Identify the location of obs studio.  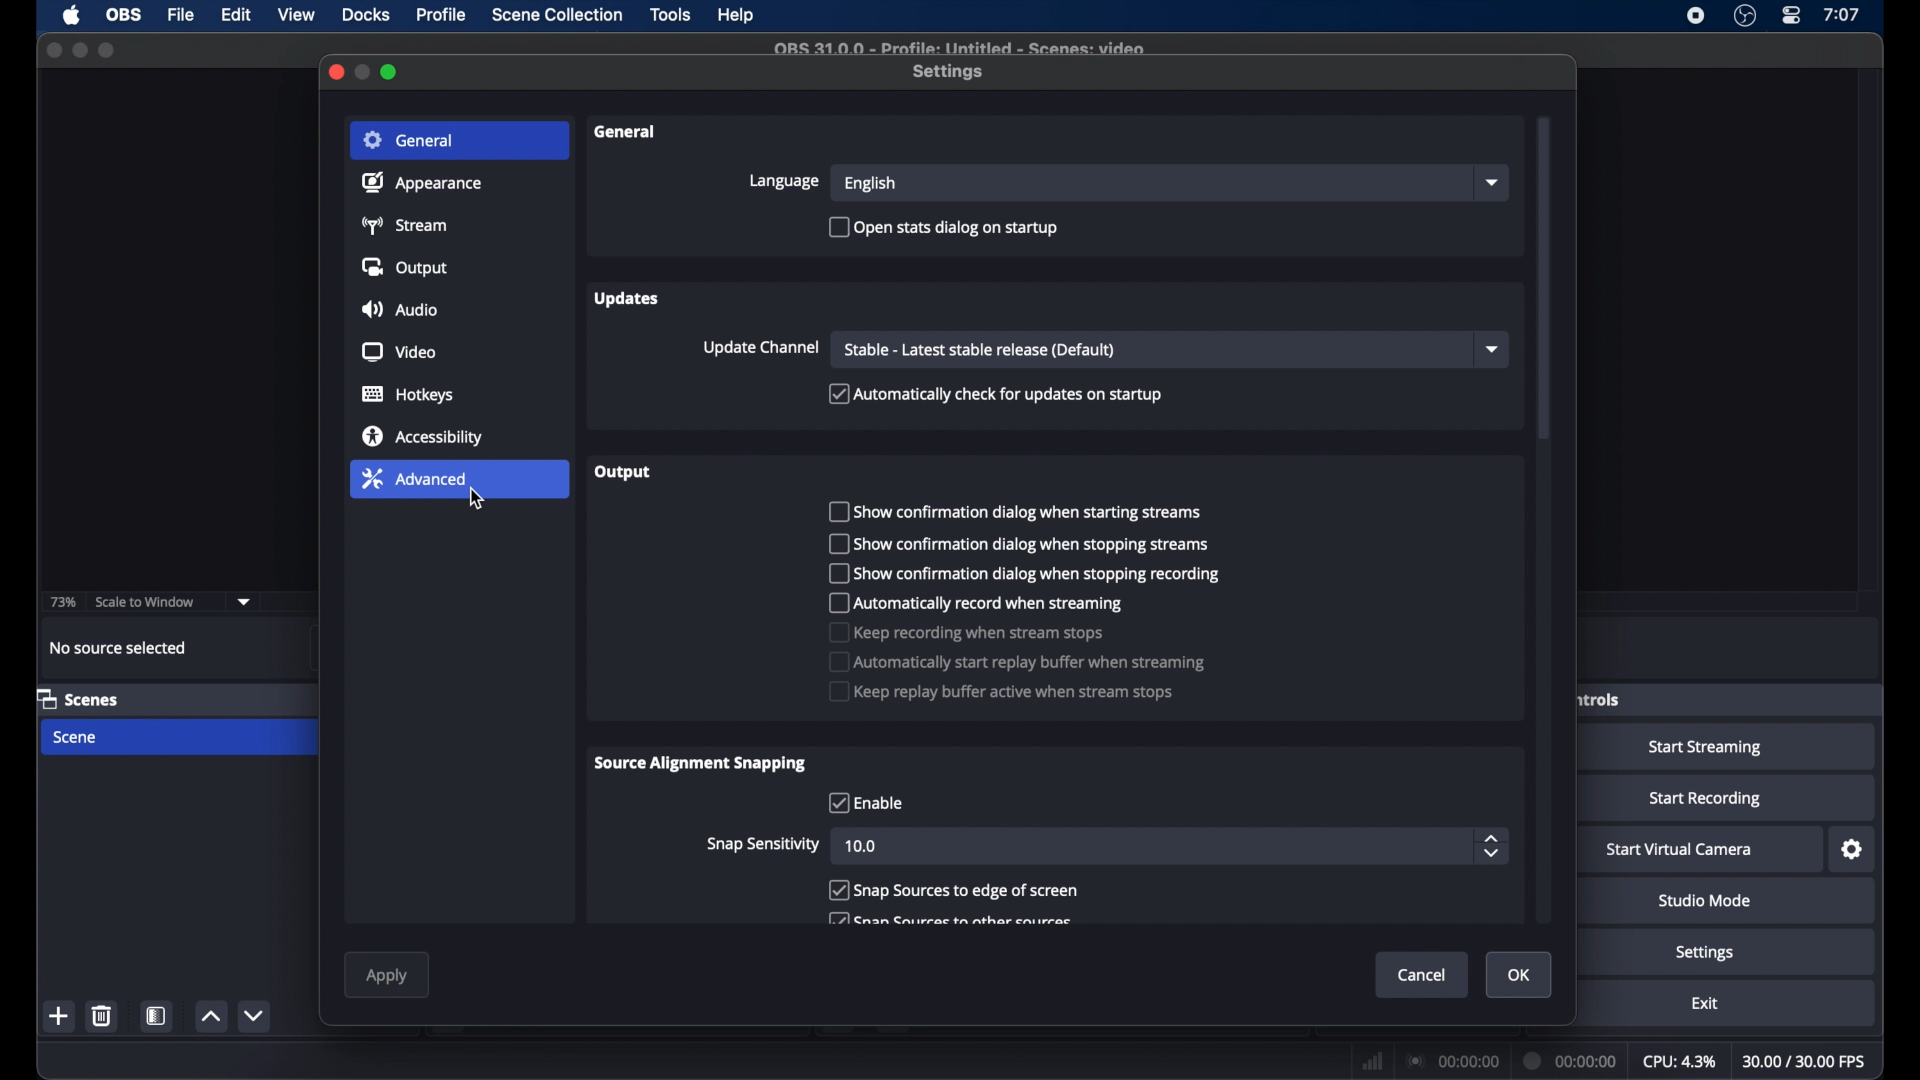
(1744, 16).